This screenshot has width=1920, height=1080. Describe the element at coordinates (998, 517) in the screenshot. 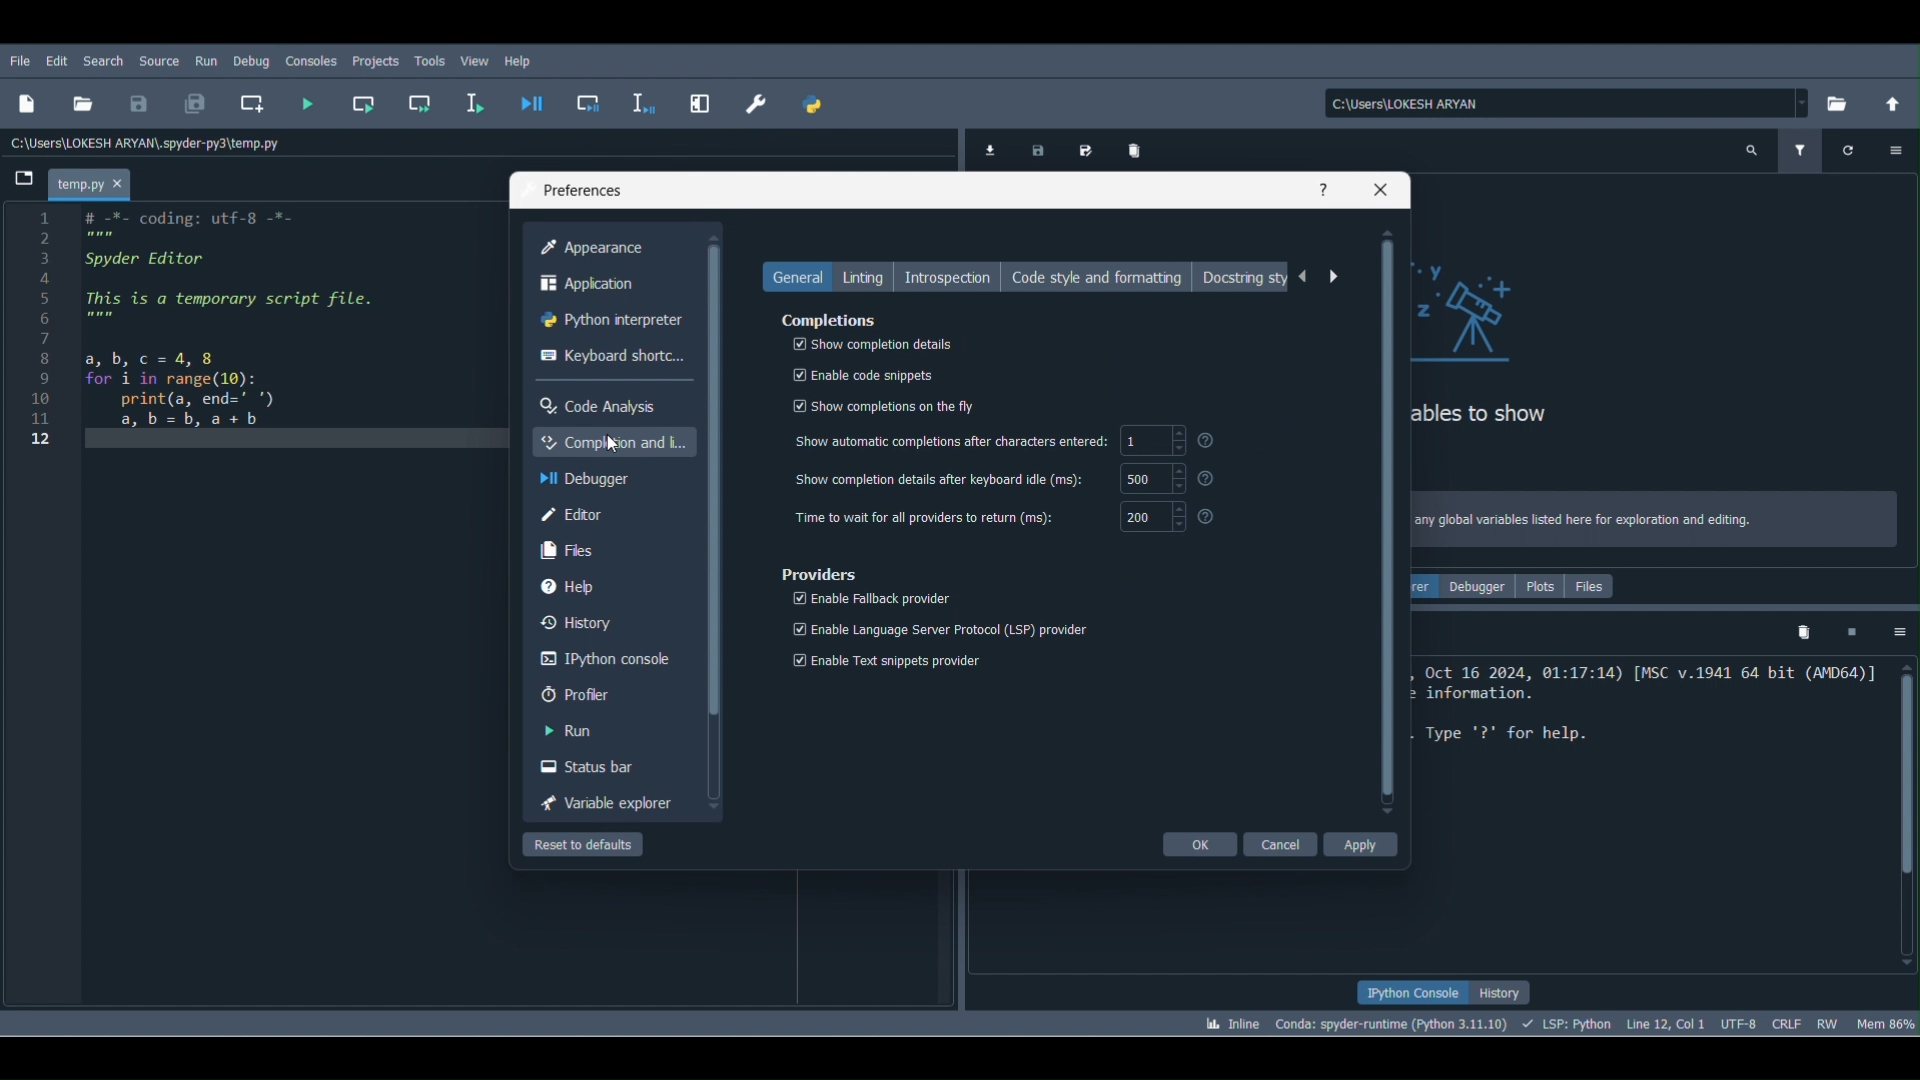

I see `Time to wait` at that location.